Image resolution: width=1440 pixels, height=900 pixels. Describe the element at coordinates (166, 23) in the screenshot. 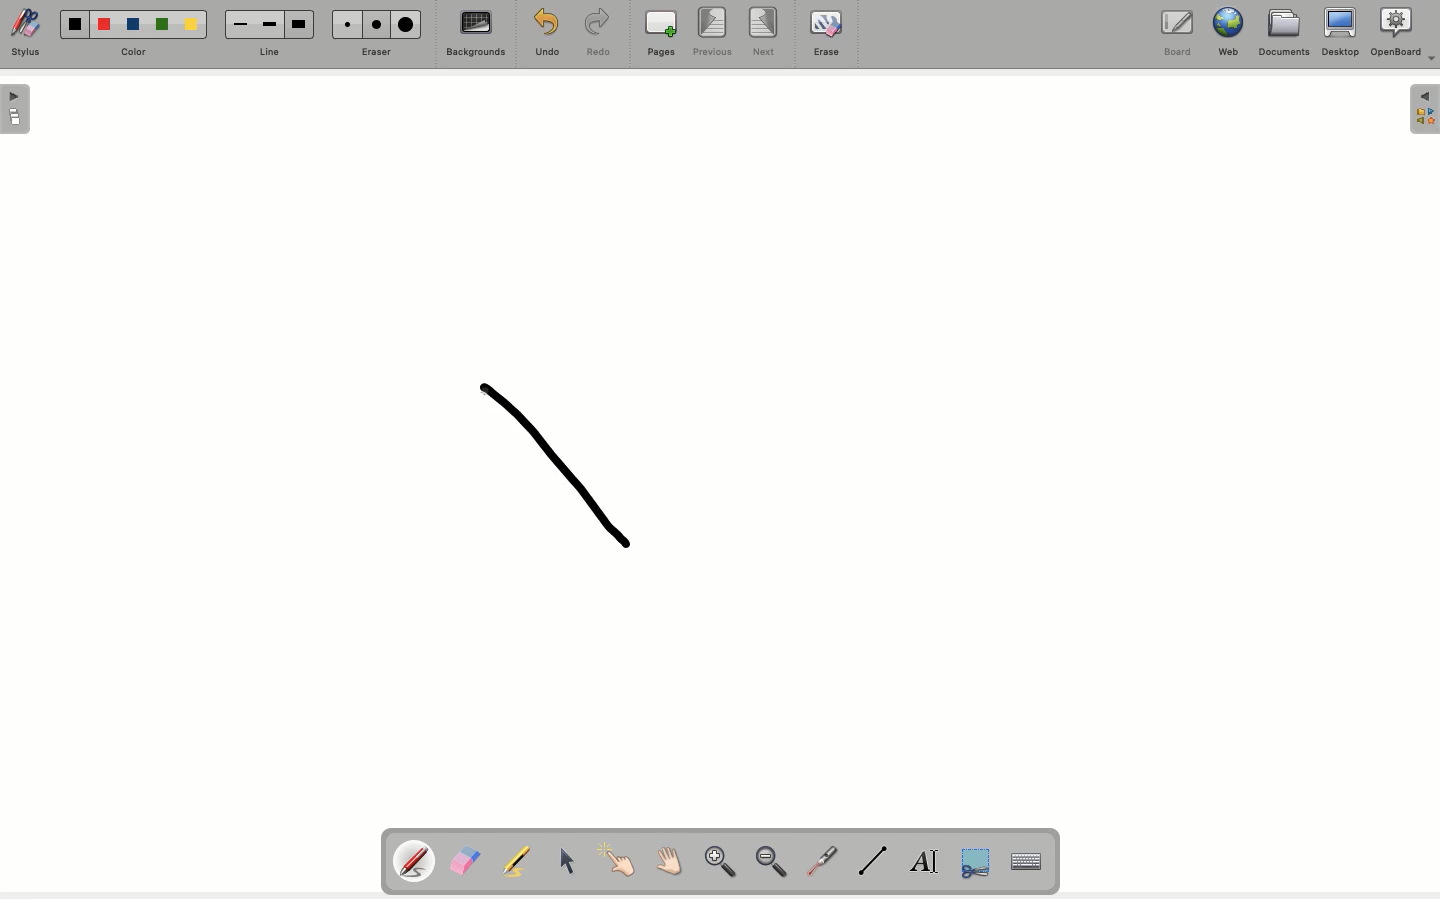

I see `Green` at that location.